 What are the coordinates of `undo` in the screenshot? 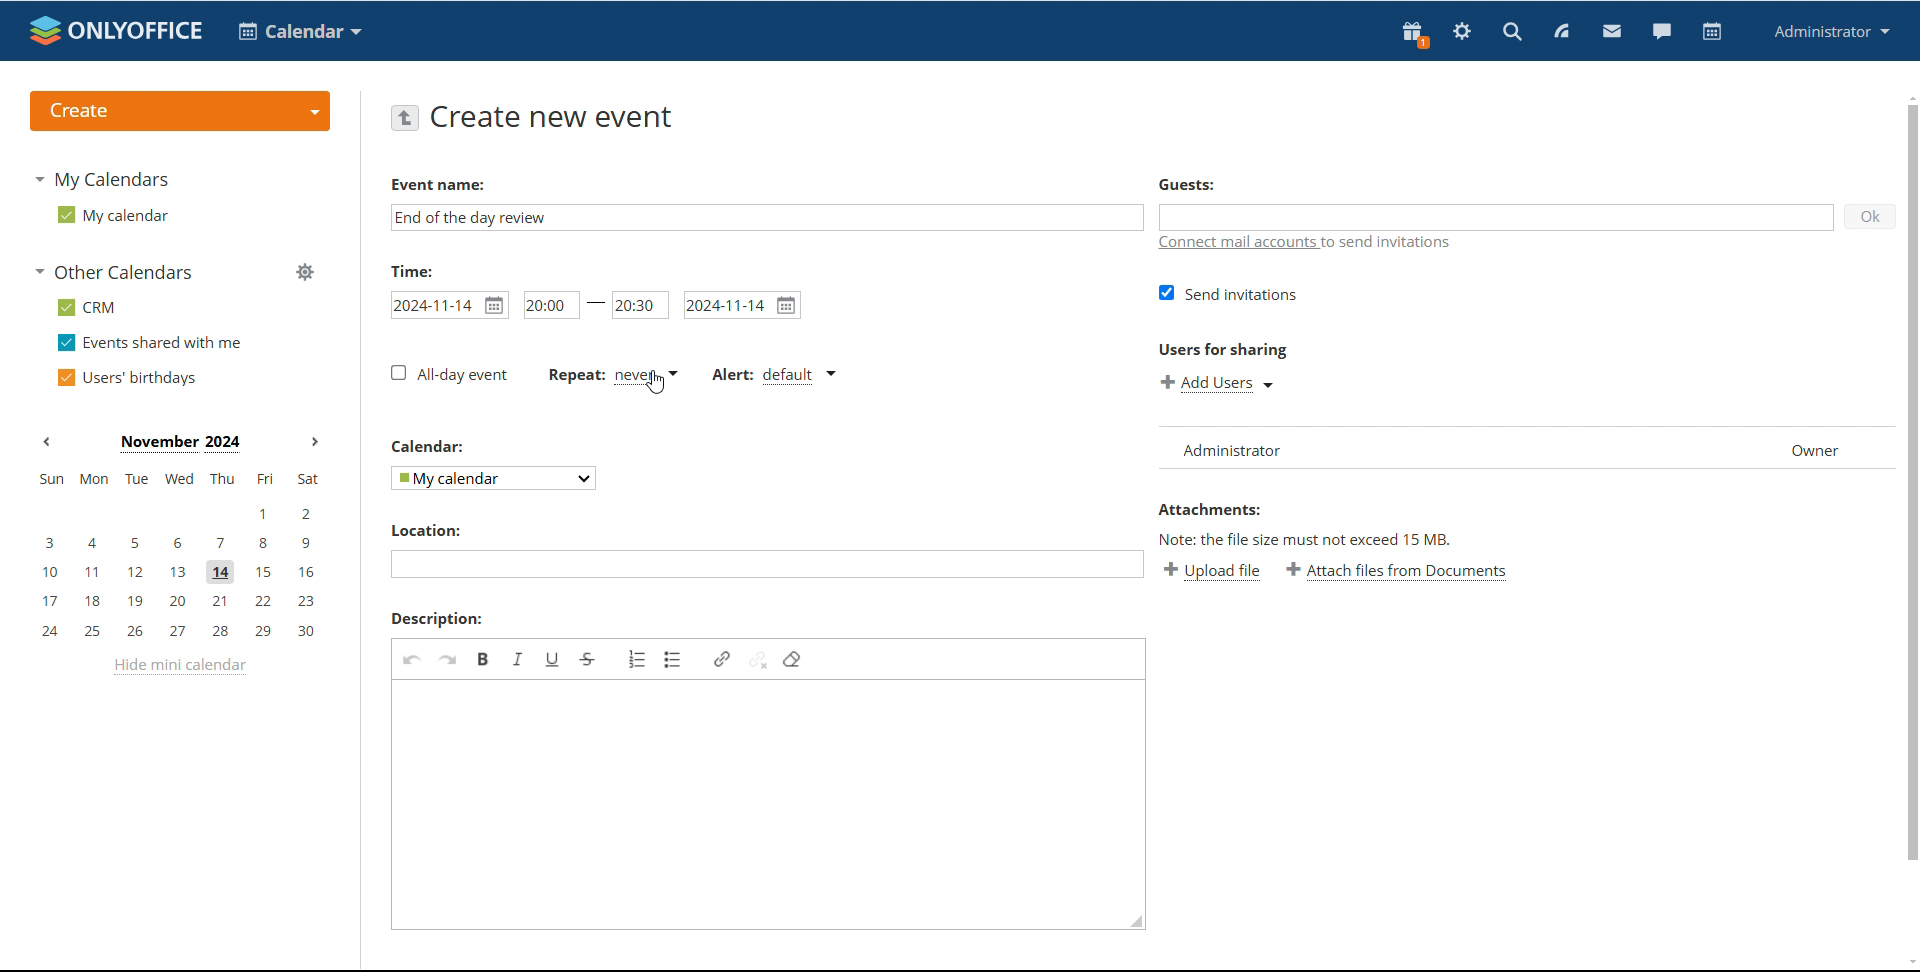 It's located at (412, 659).